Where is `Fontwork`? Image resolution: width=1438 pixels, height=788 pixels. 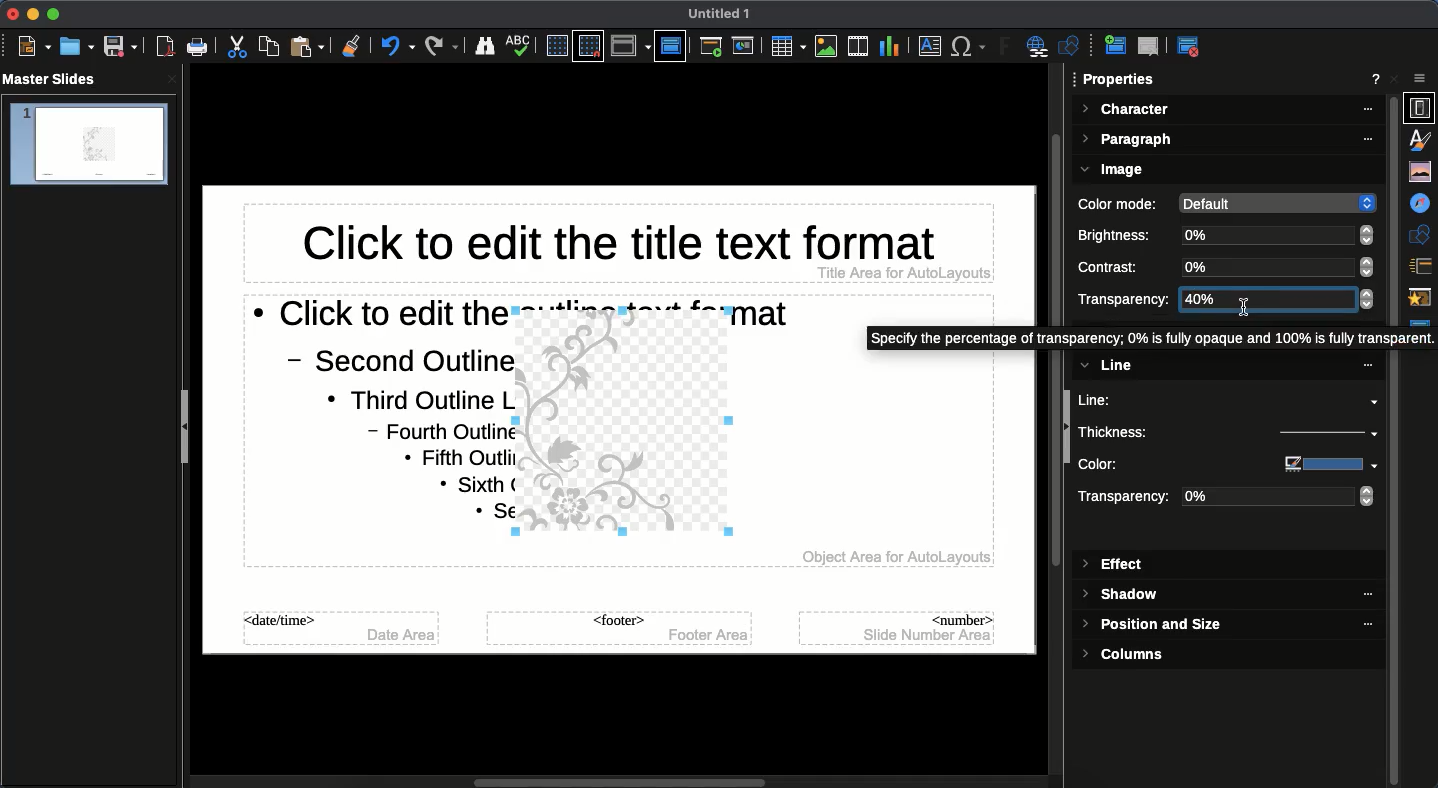 Fontwork is located at coordinates (1006, 49).